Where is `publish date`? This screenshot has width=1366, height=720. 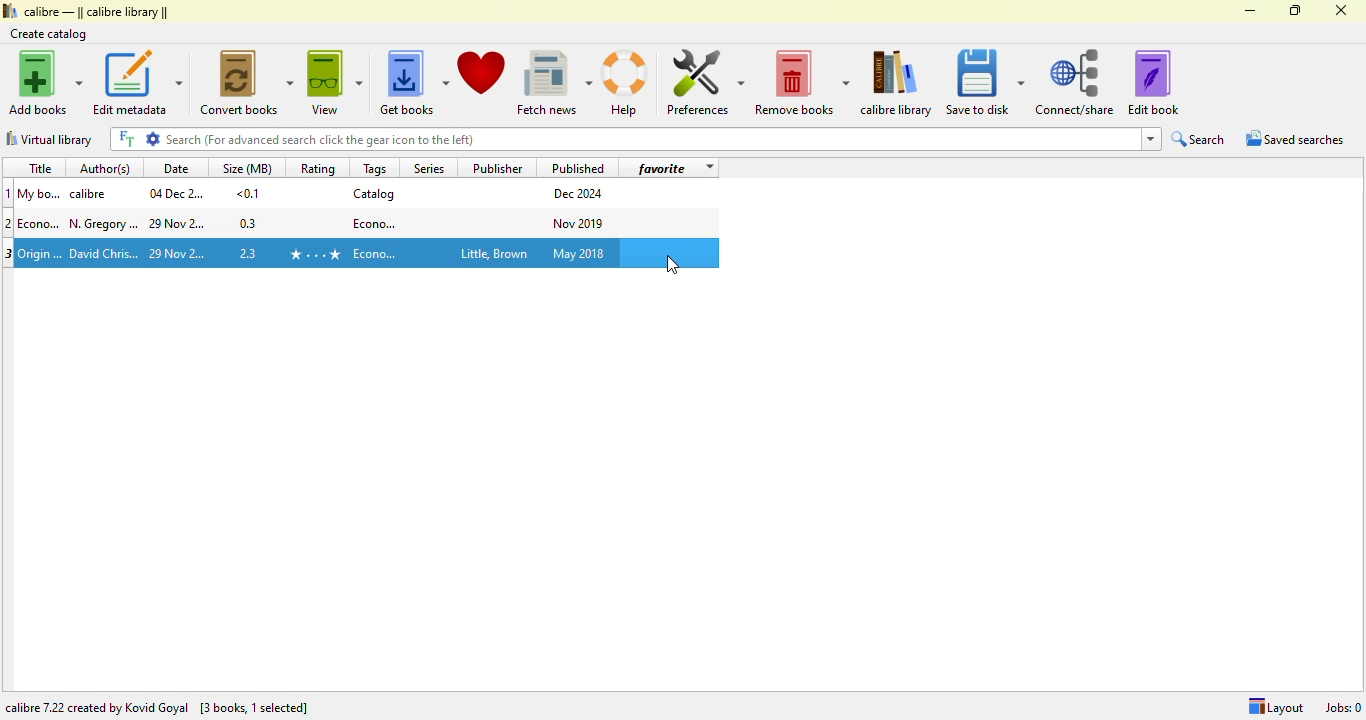 publish date is located at coordinates (580, 194).